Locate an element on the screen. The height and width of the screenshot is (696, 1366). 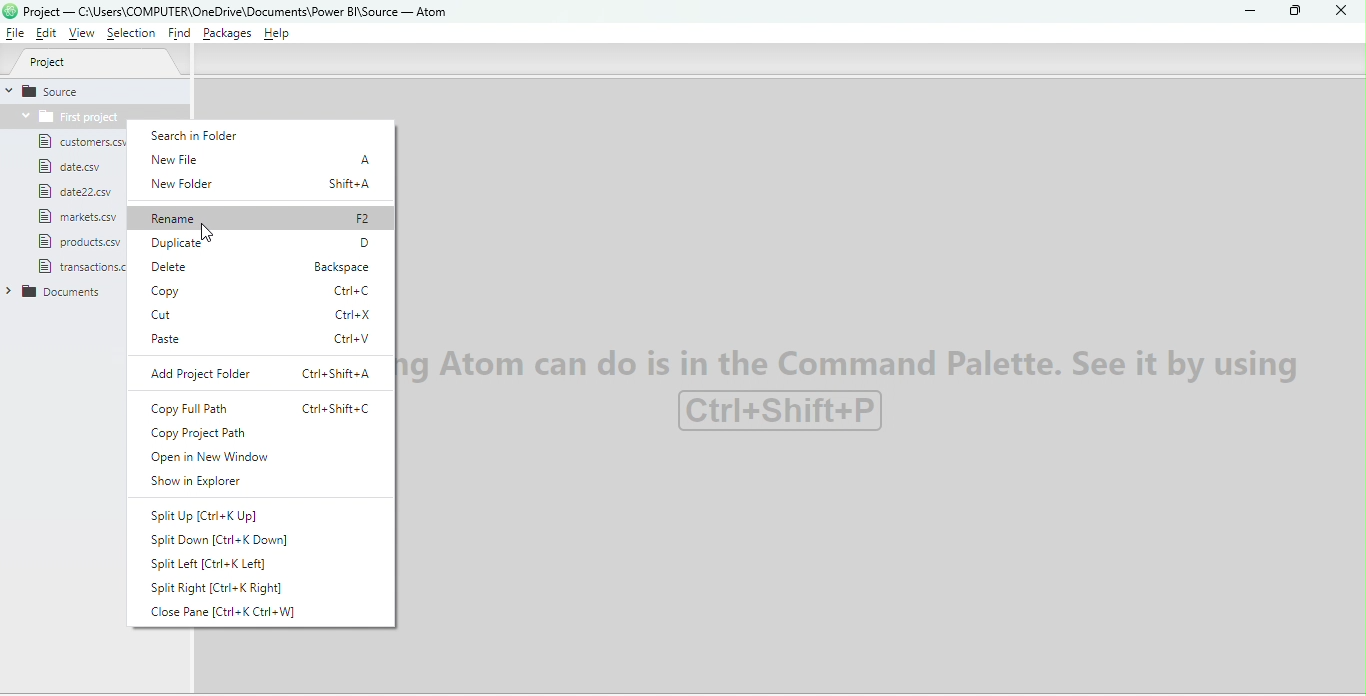
logo  is located at coordinates (10, 11).